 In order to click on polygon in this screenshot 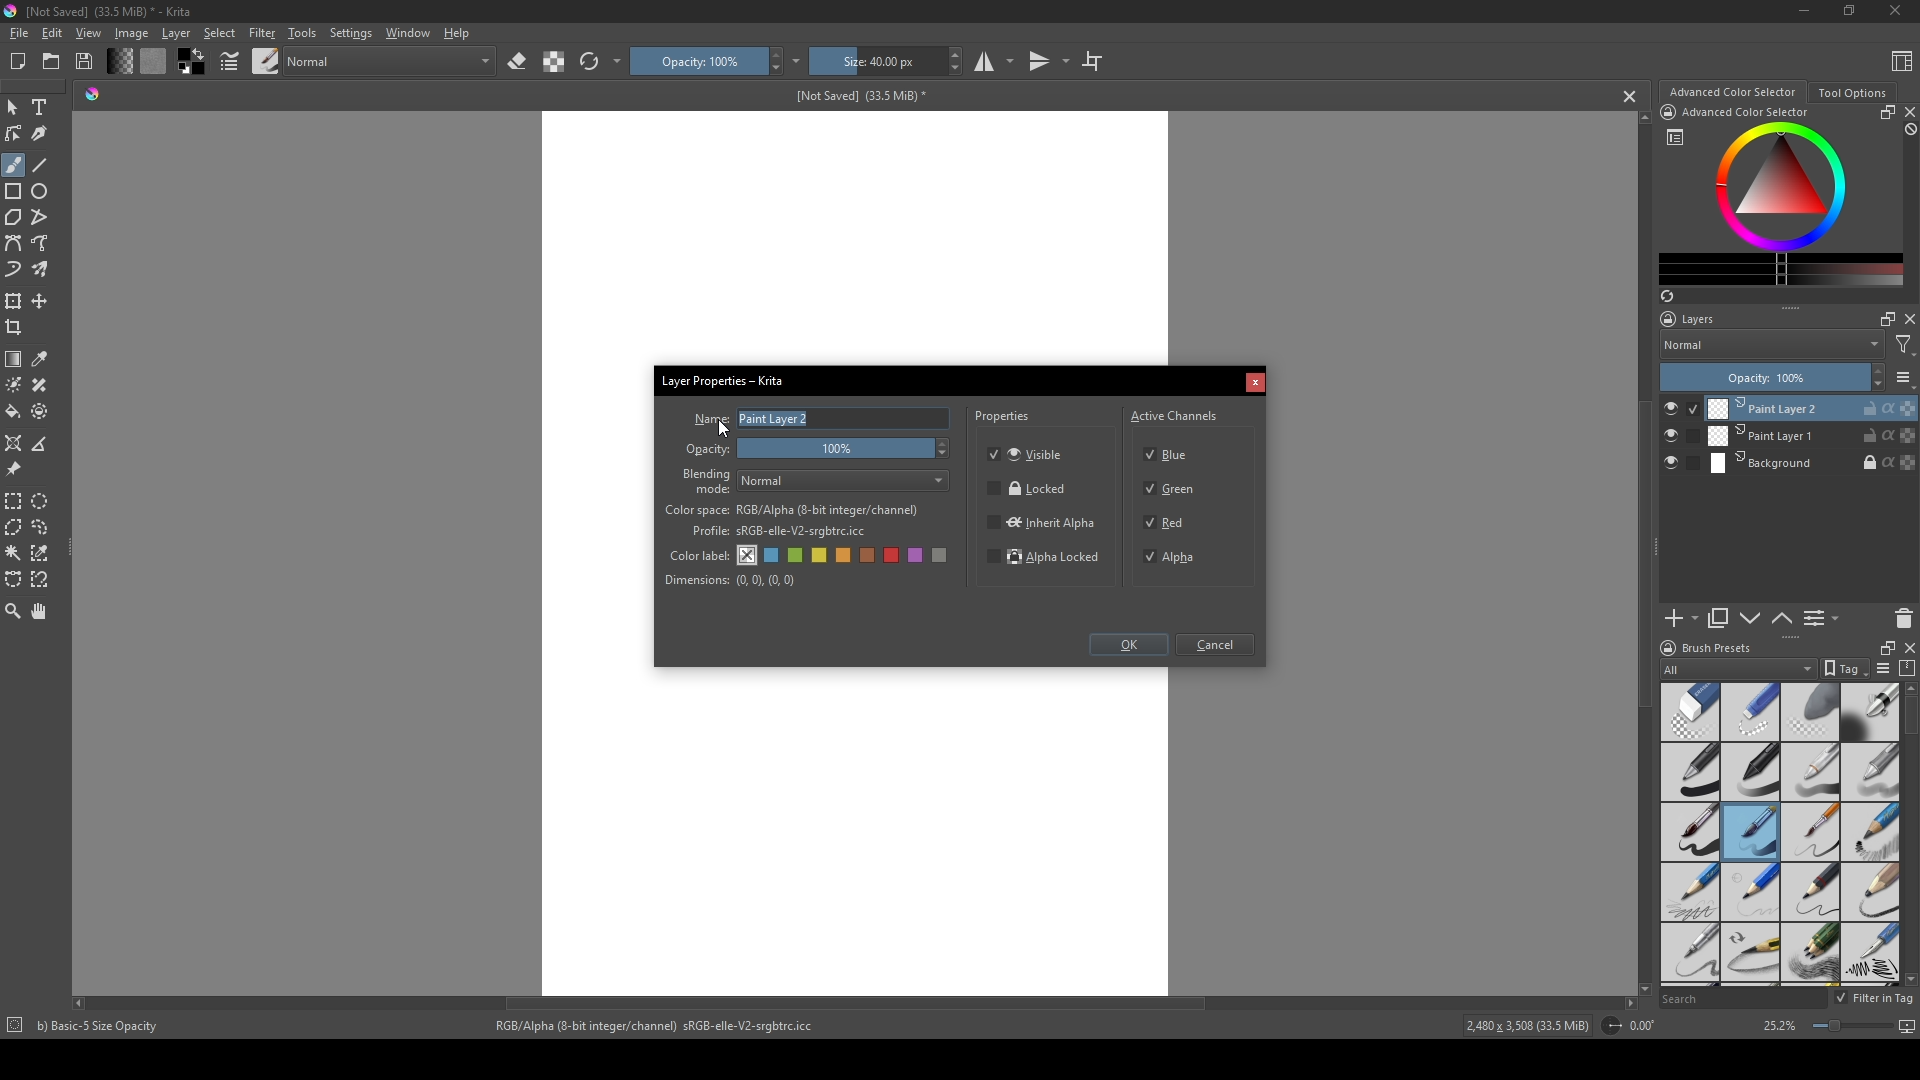, I will do `click(13, 218)`.